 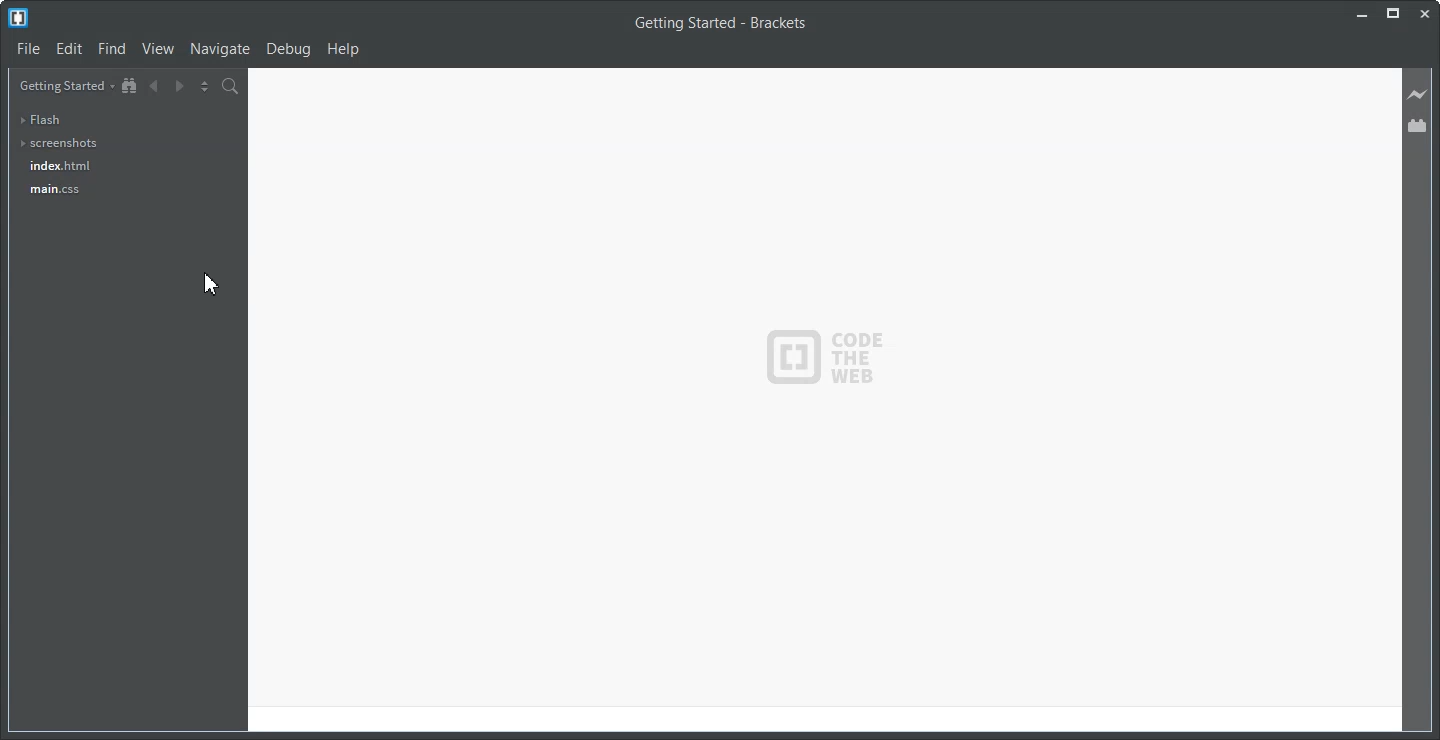 What do you see at coordinates (57, 144) in the screenshot?
I see `screenshots` at bounding box center [57, 144].